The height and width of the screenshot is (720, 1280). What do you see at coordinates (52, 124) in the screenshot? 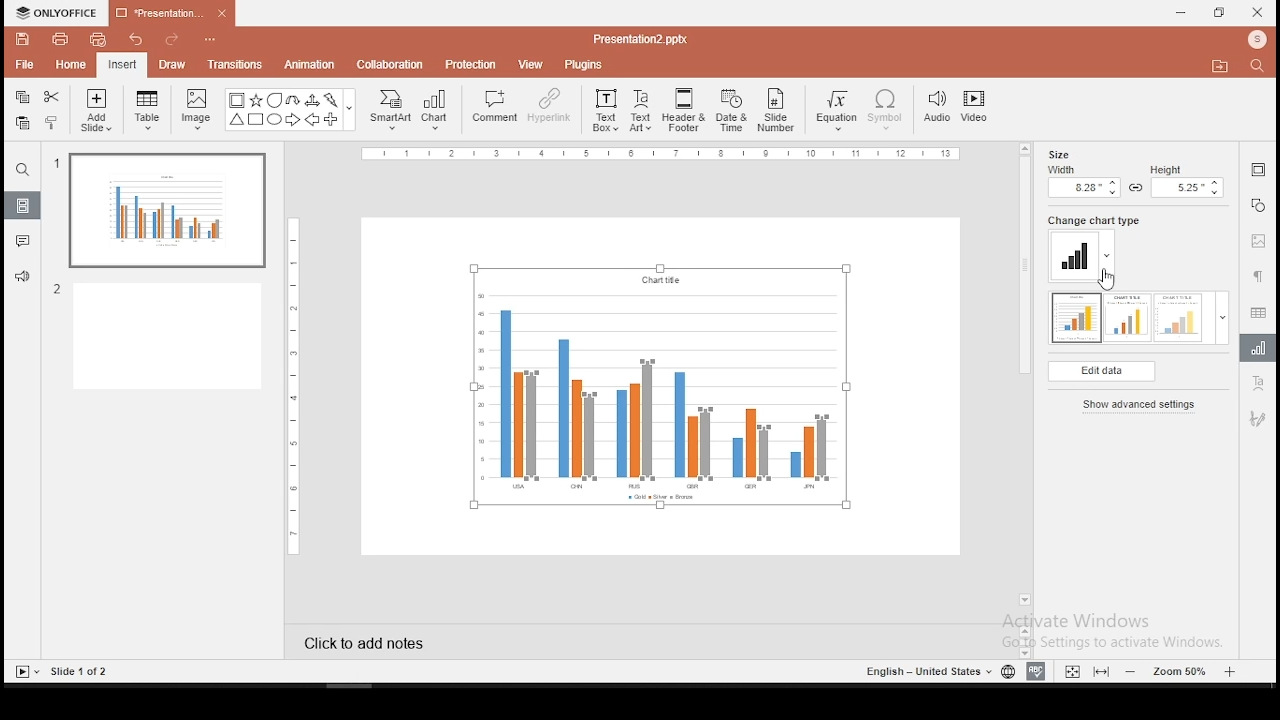
I see `clone formatting` at bounding box center [52, 124].